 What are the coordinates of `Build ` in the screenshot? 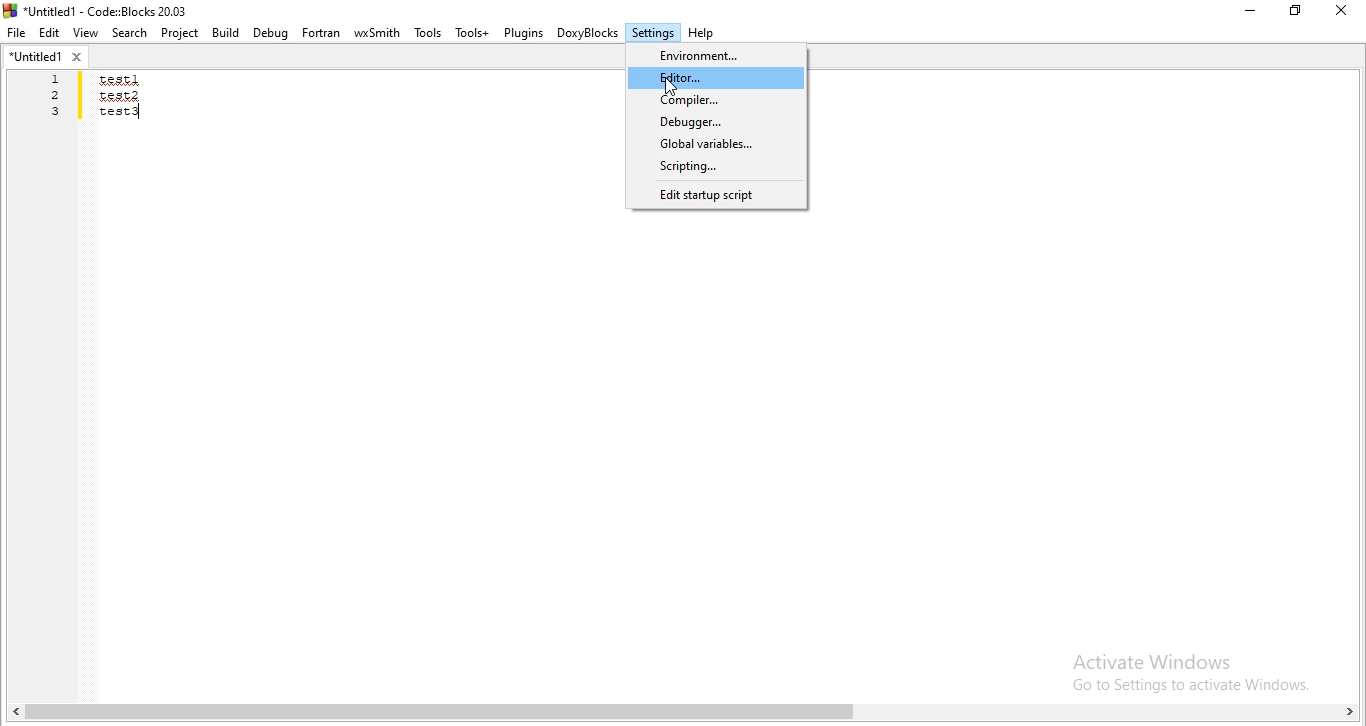 It's located at (224, 32).